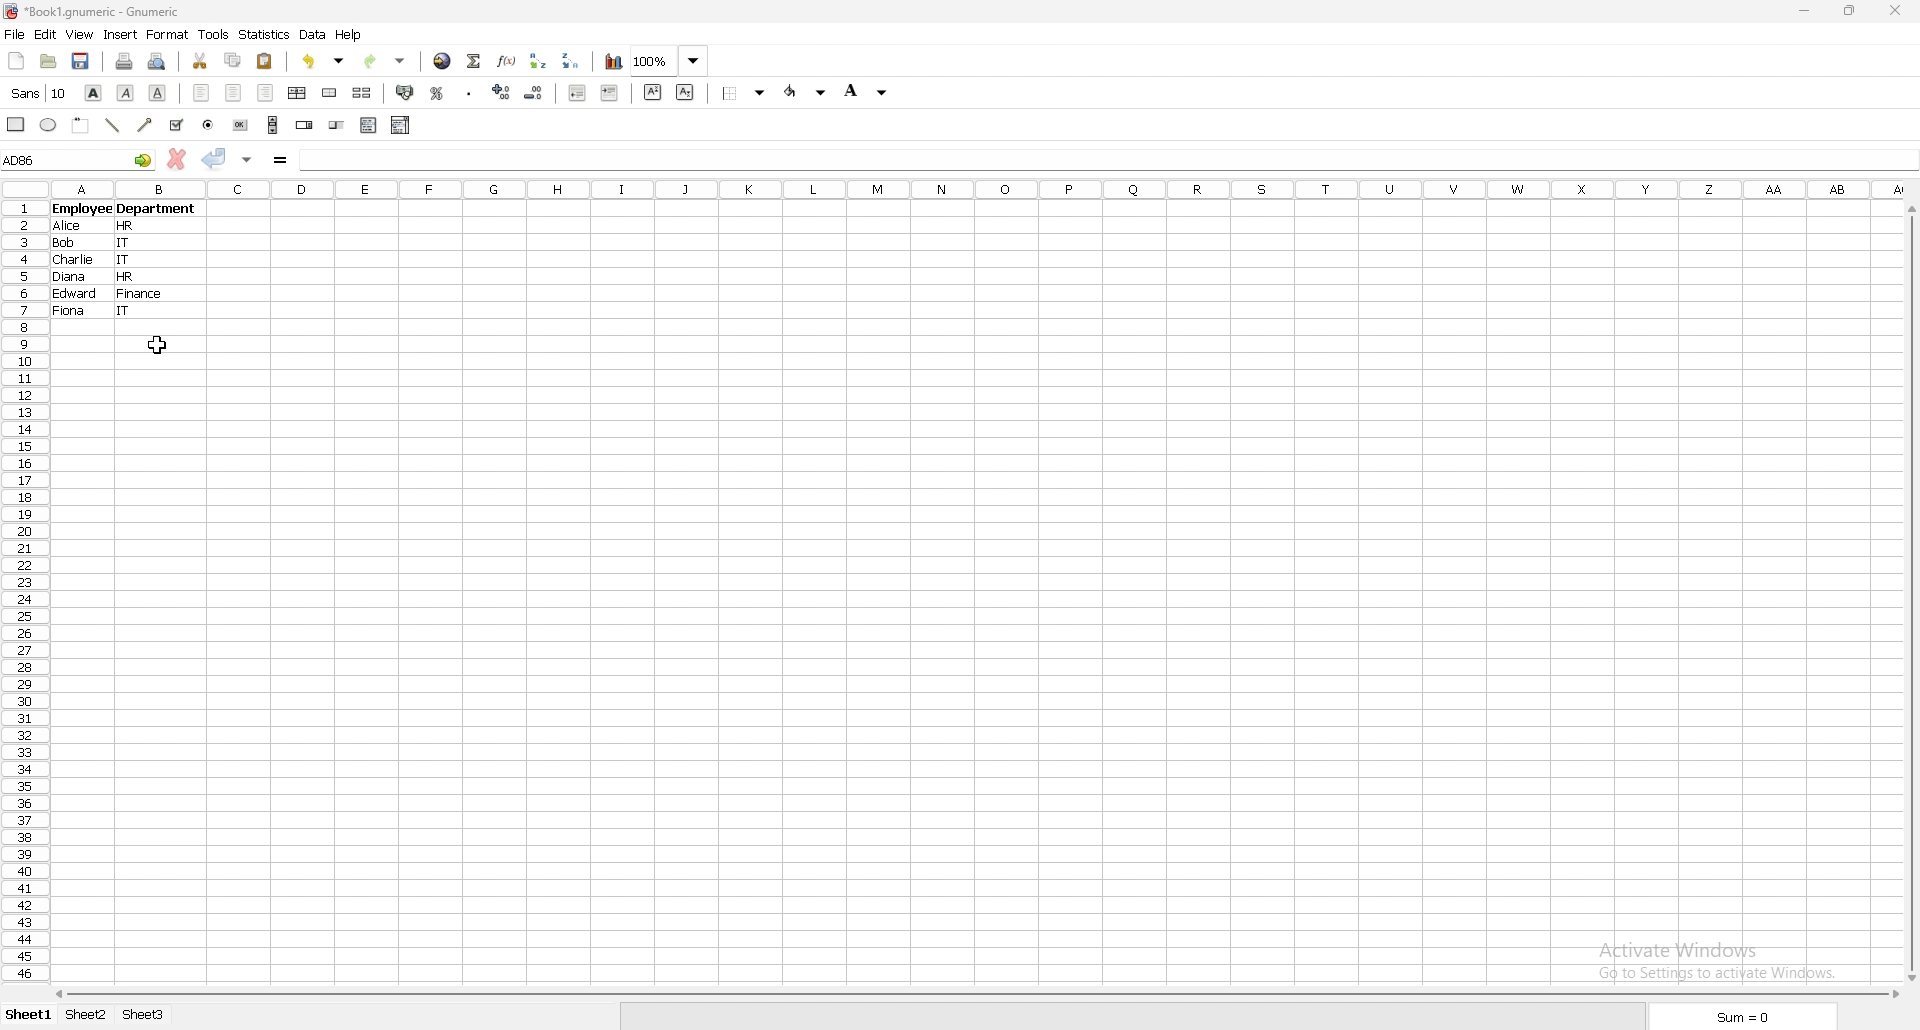 The height and width of the screenshot is (1030, 1920). What do you see at coordinates (406, 91) in the screenshot?
I see `accounting` at bounding box center [406, 91].